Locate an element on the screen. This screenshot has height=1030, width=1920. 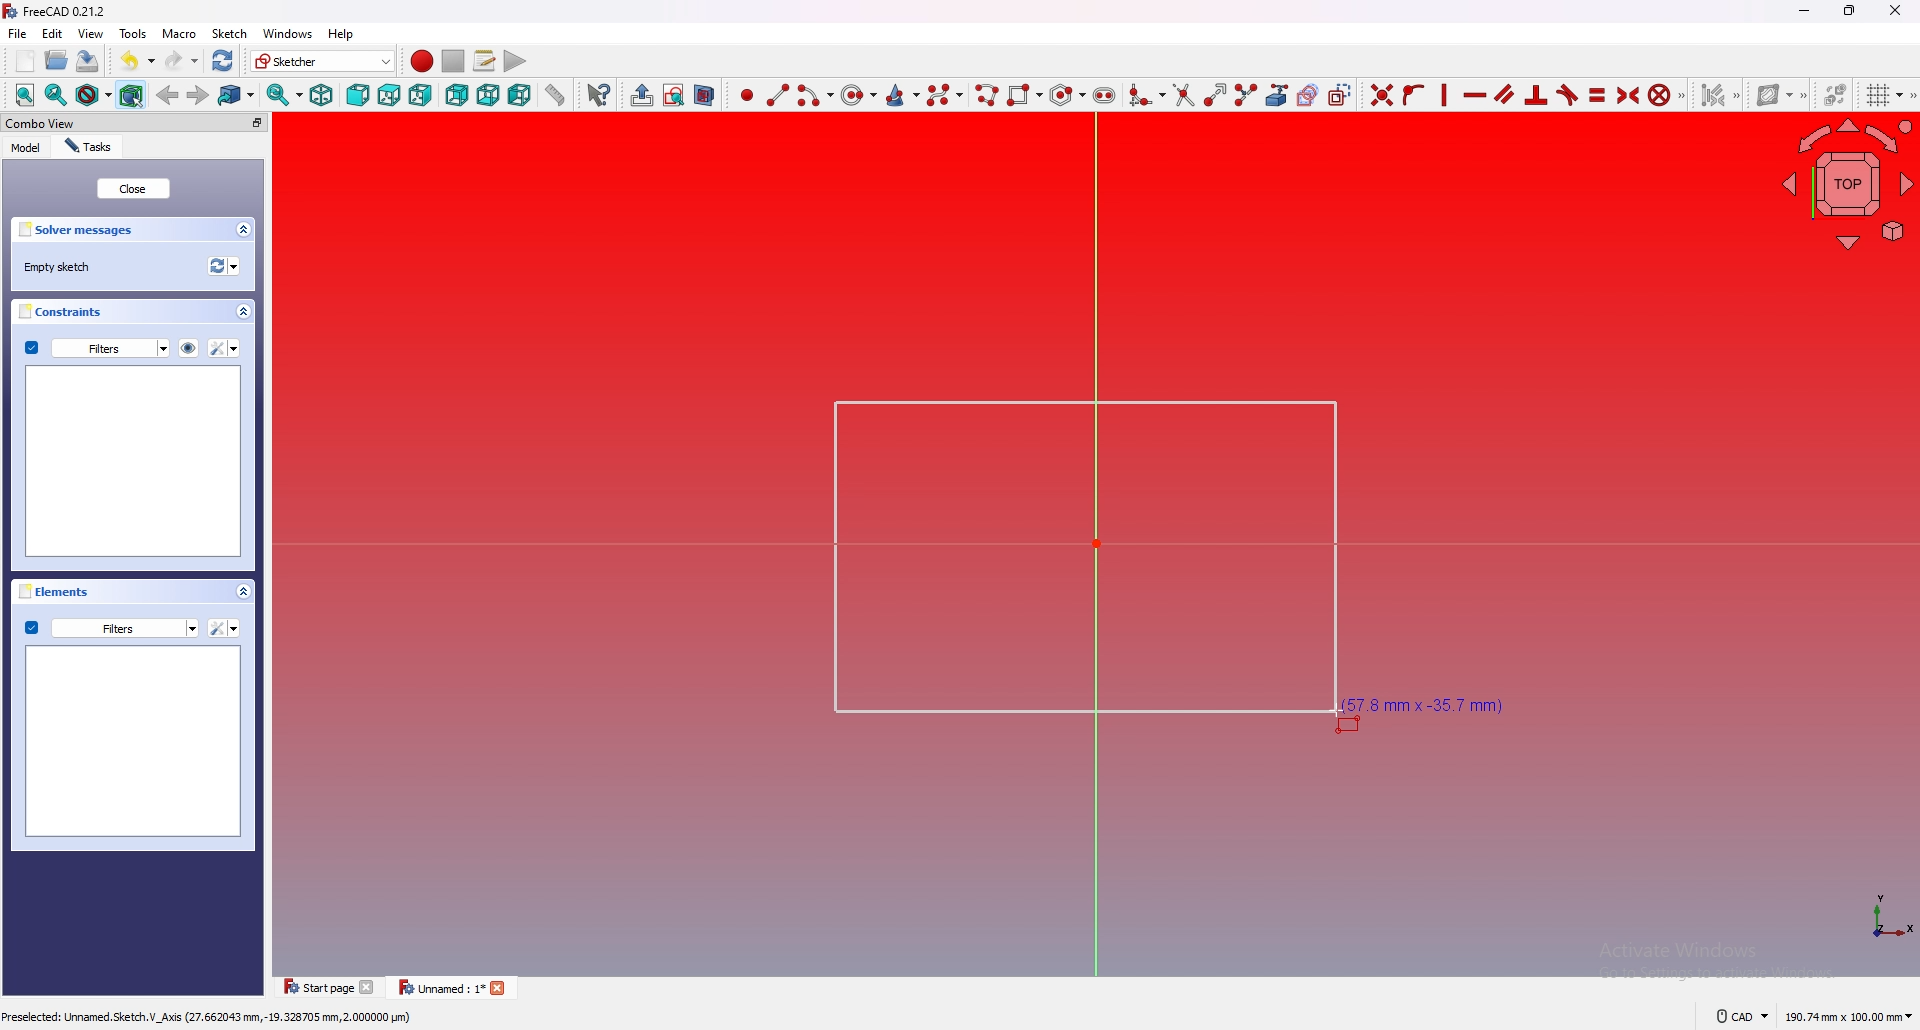
model is located at coordinates (27, 148).